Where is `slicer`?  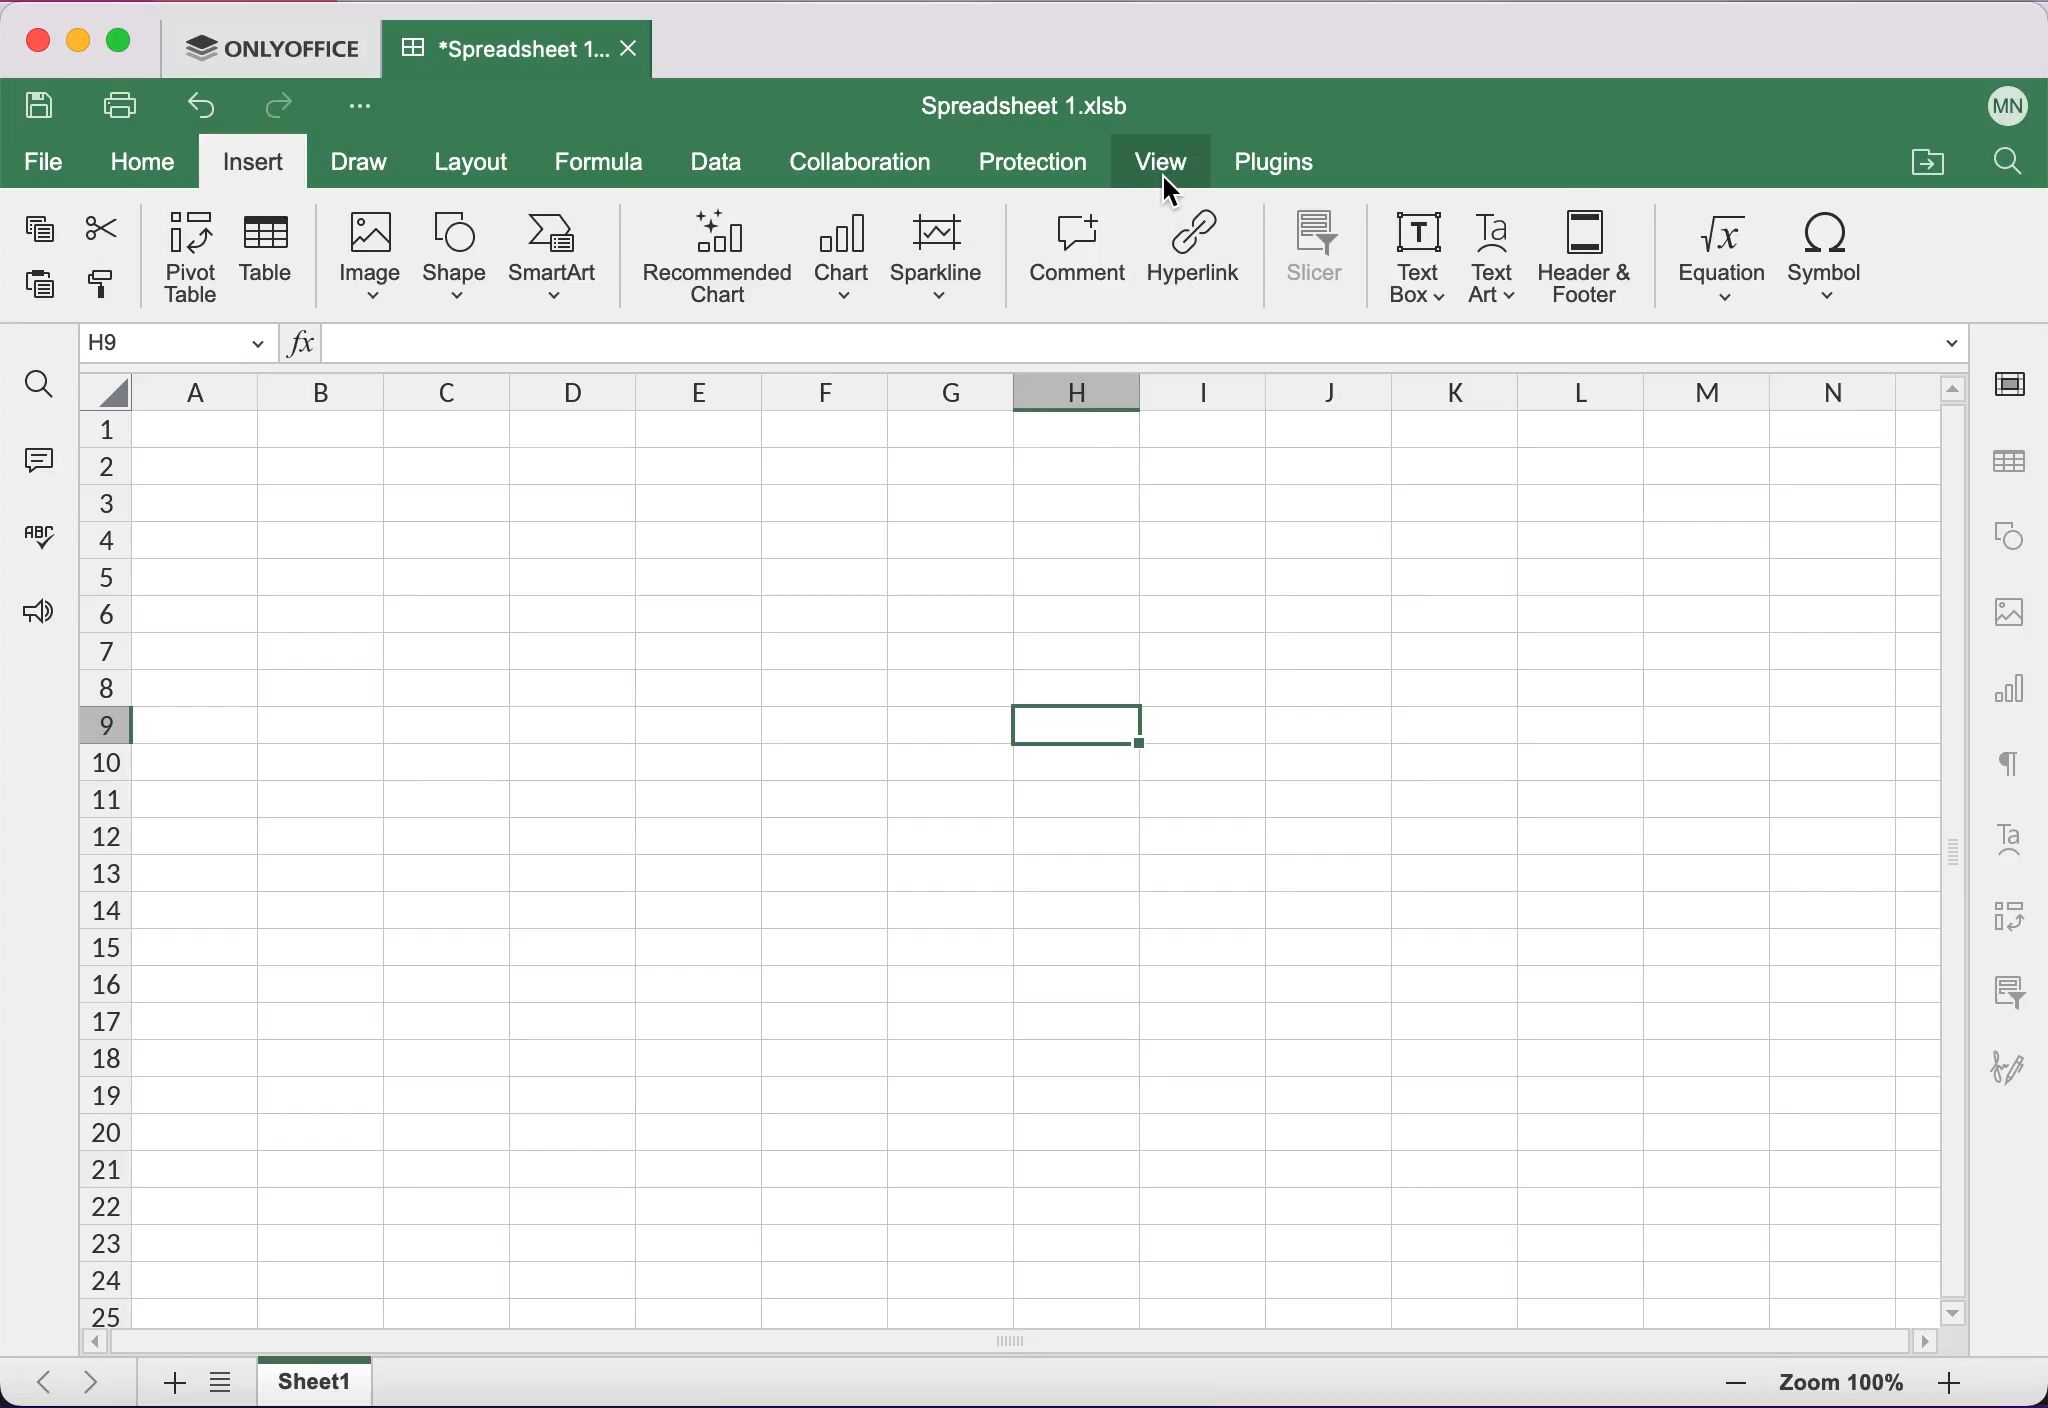 slicer is located at coordinates (2016, 987).